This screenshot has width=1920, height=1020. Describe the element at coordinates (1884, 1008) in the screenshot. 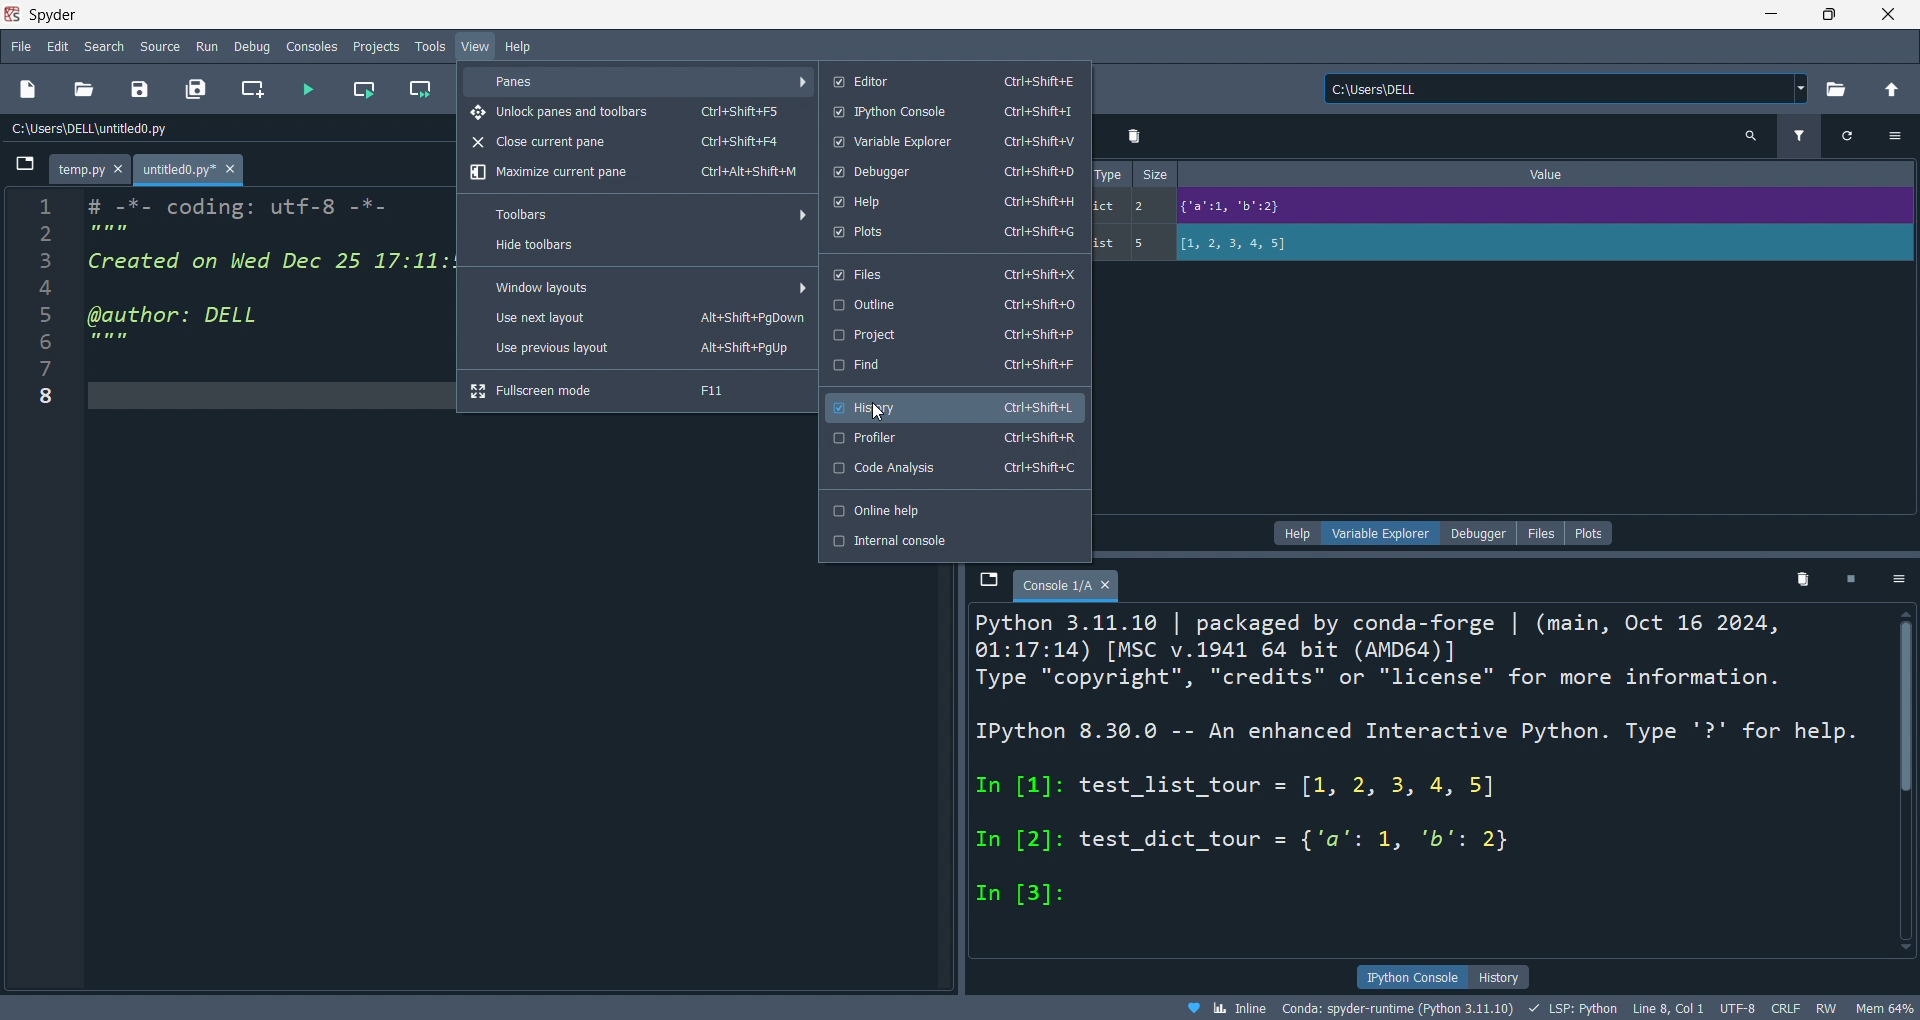

I see `memory usage` at that location.